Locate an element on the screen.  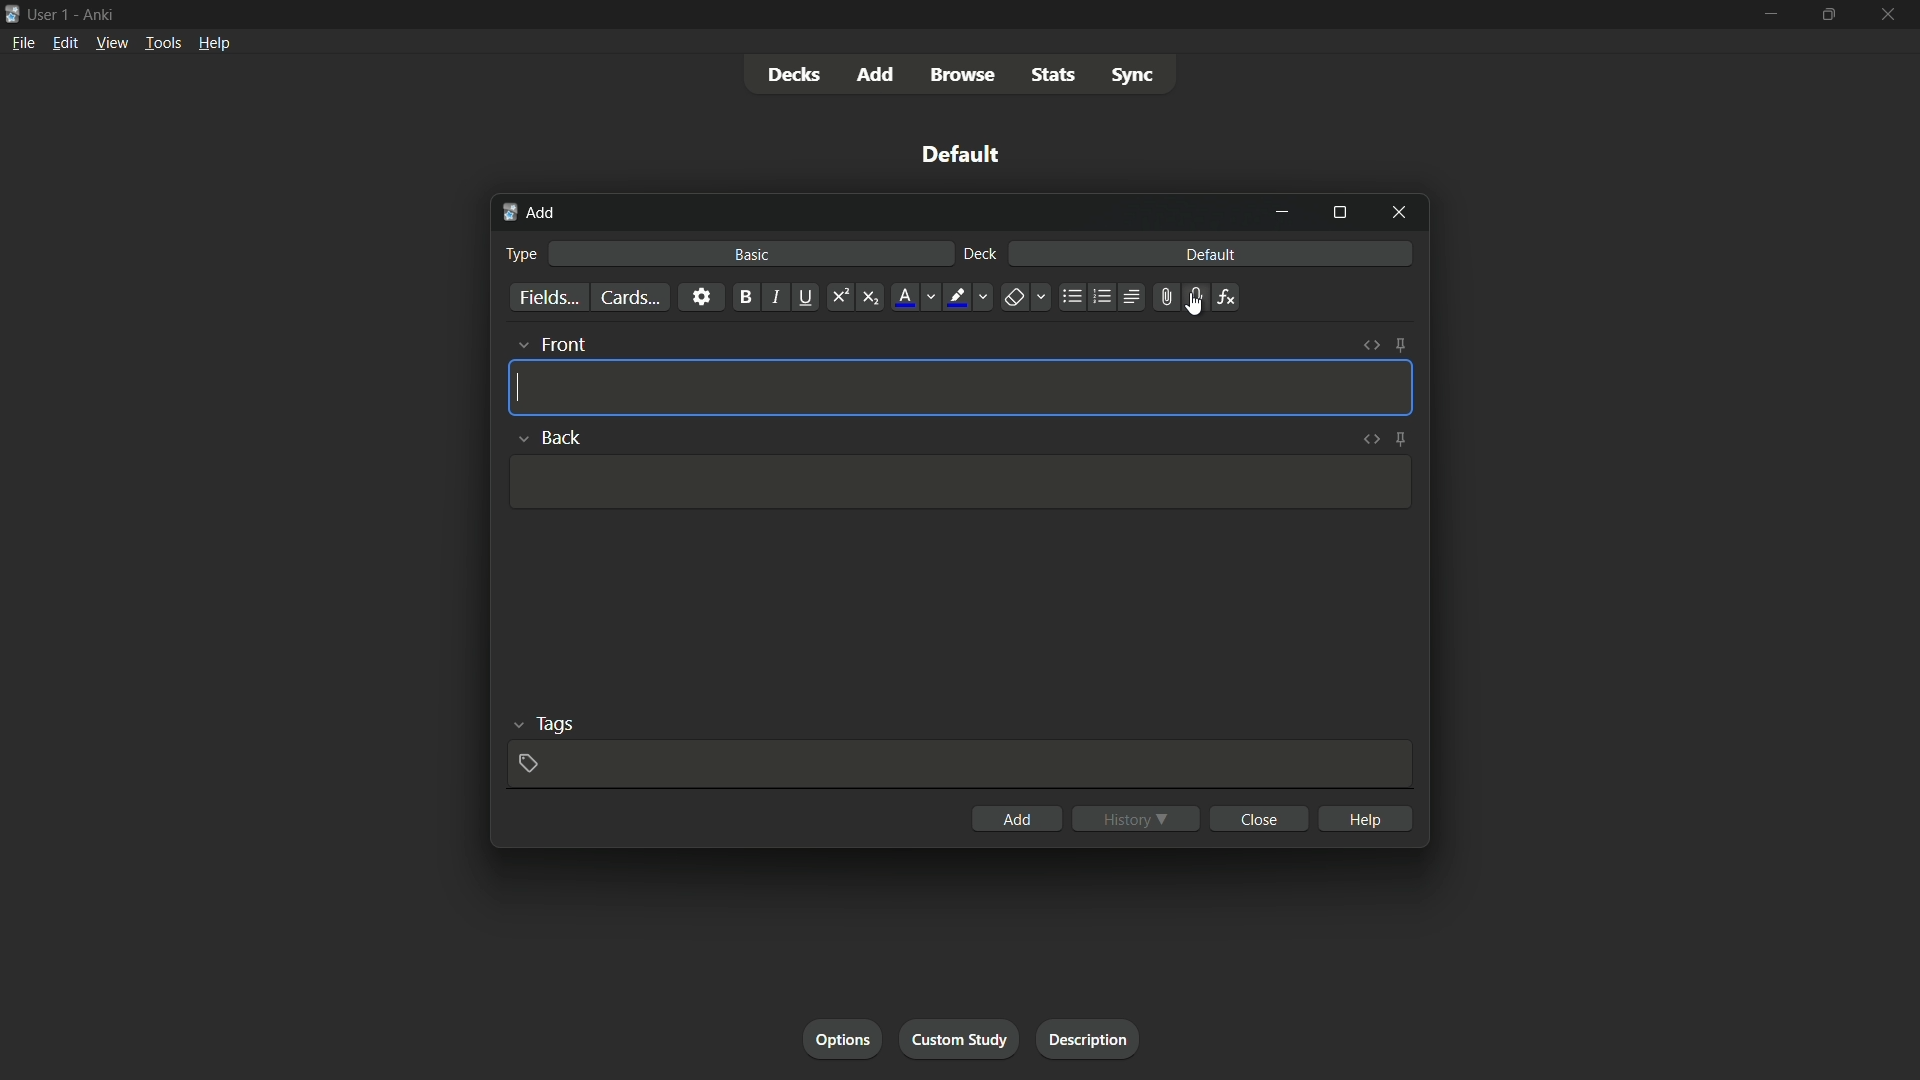
toggle sticky is located at coordinates (1400, 346).